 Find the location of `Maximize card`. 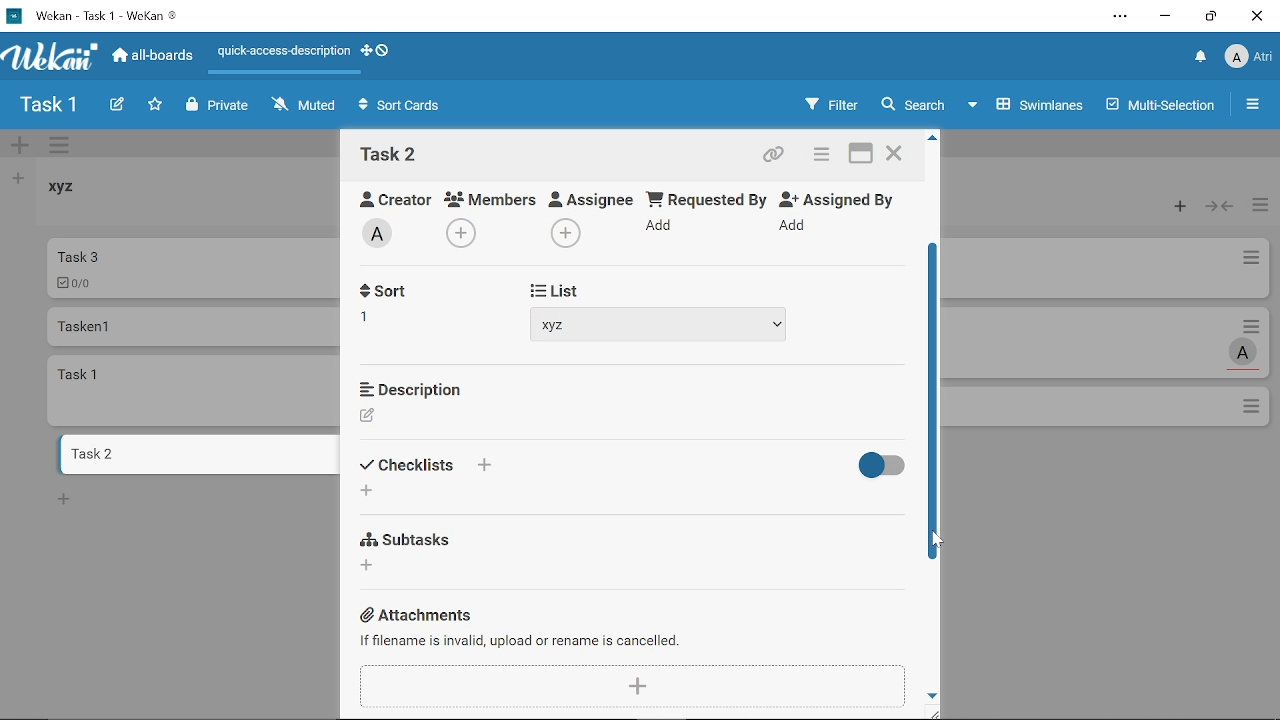

Maximize card is located at coordinates (861, 156).